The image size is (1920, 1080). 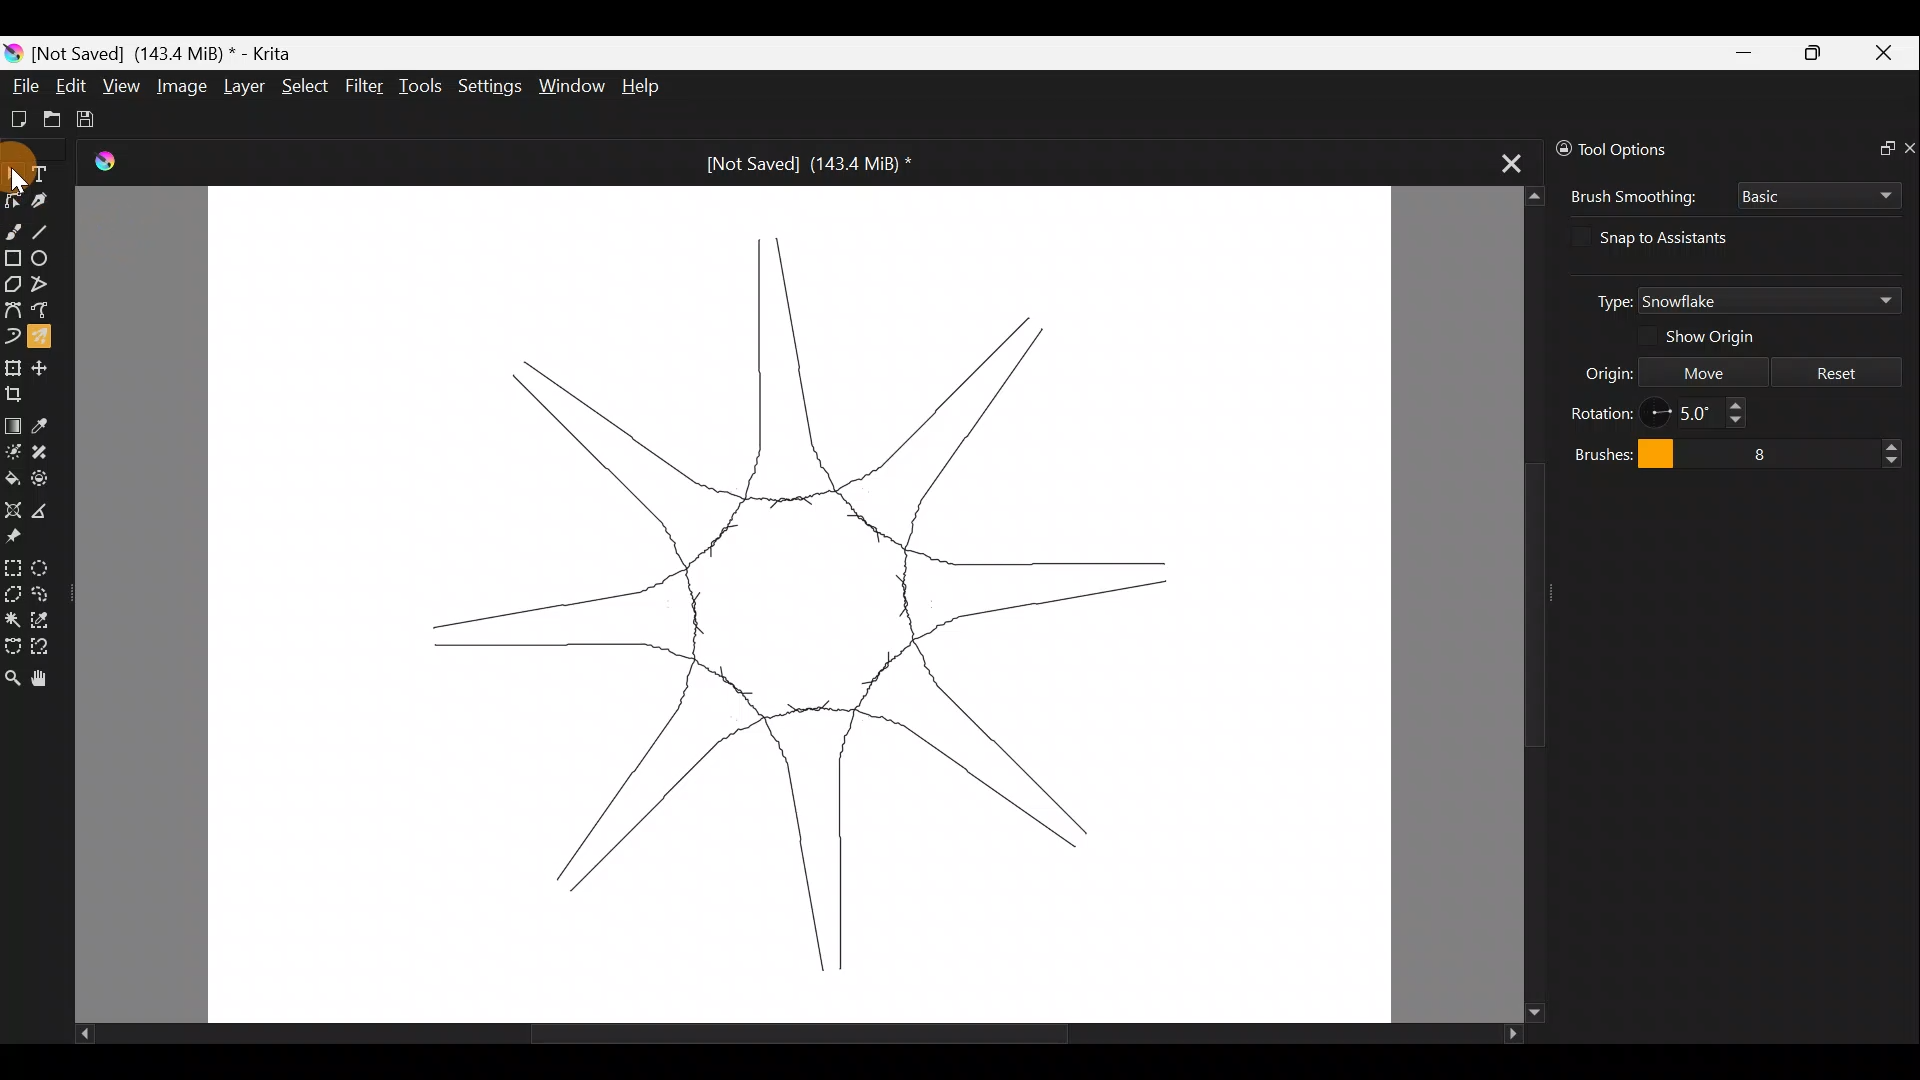 What do you see at coordinates (19, 89) in the screenshot?
I see `File` at bounding box center [19, 89].